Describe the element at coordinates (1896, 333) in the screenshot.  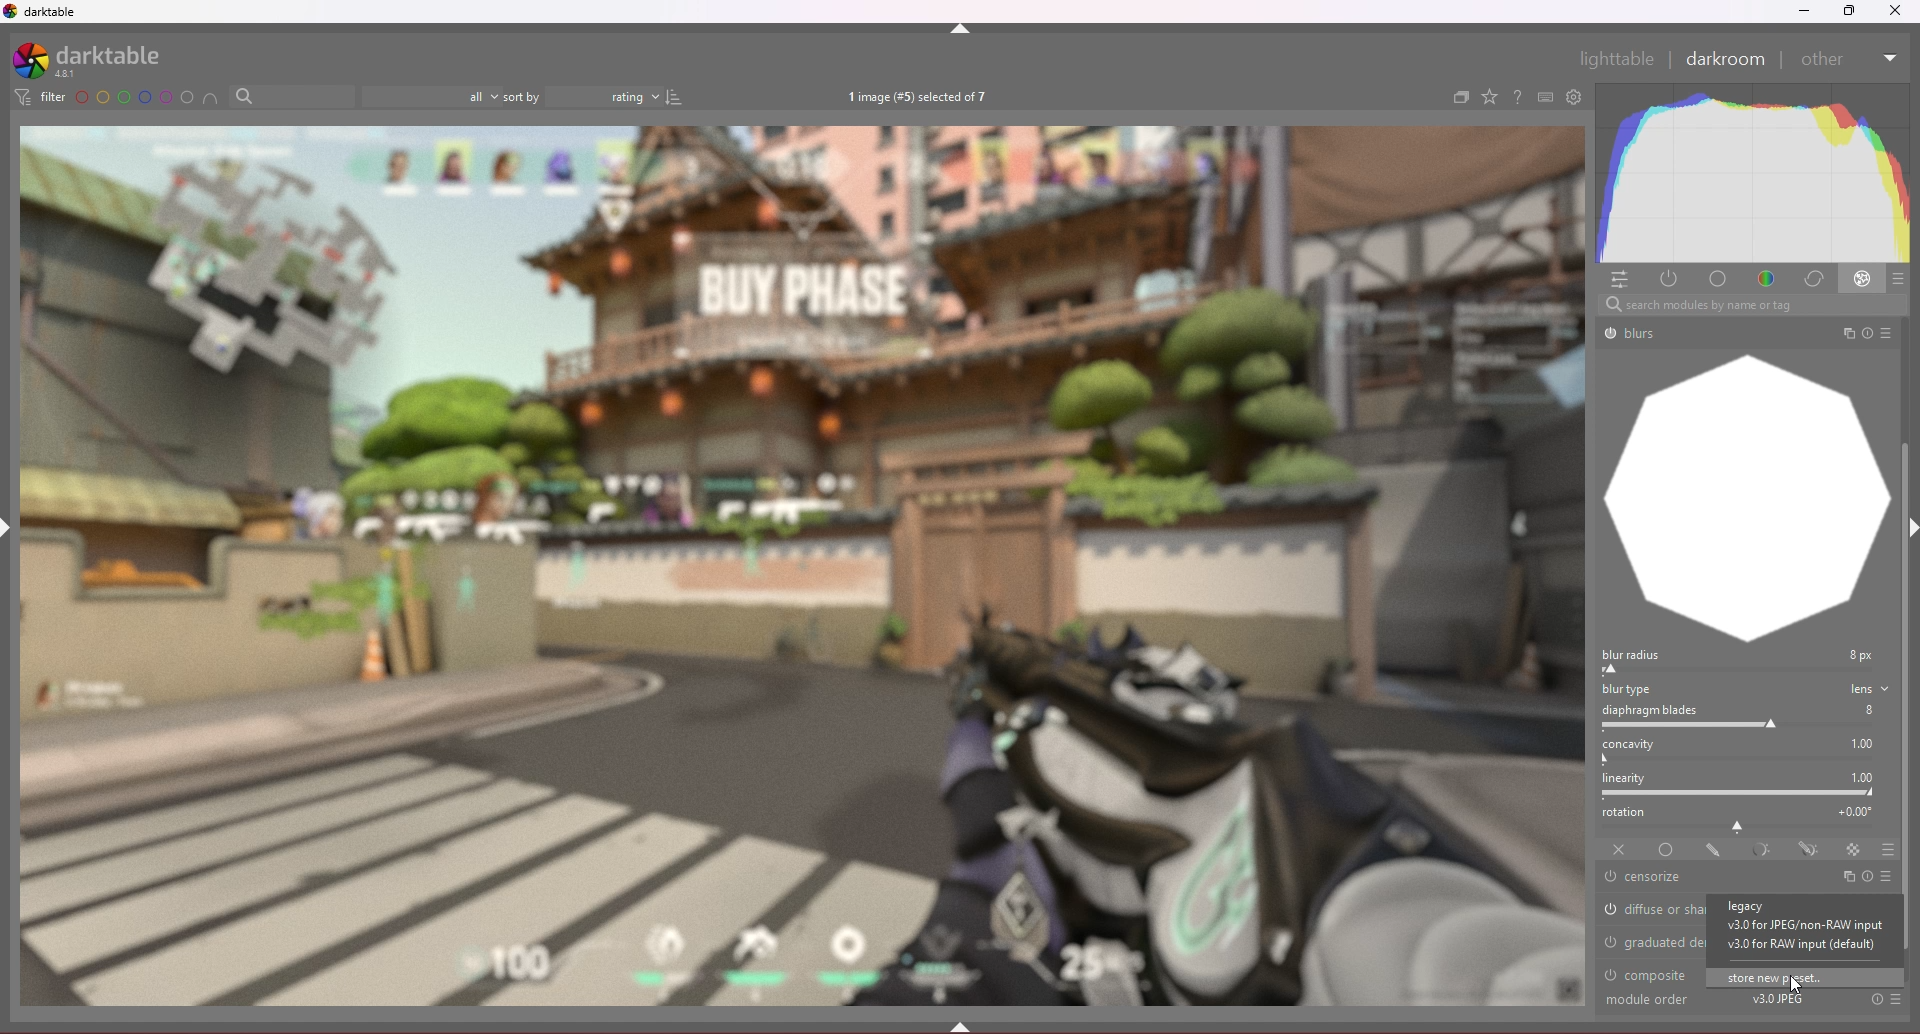
I see `` at that location.